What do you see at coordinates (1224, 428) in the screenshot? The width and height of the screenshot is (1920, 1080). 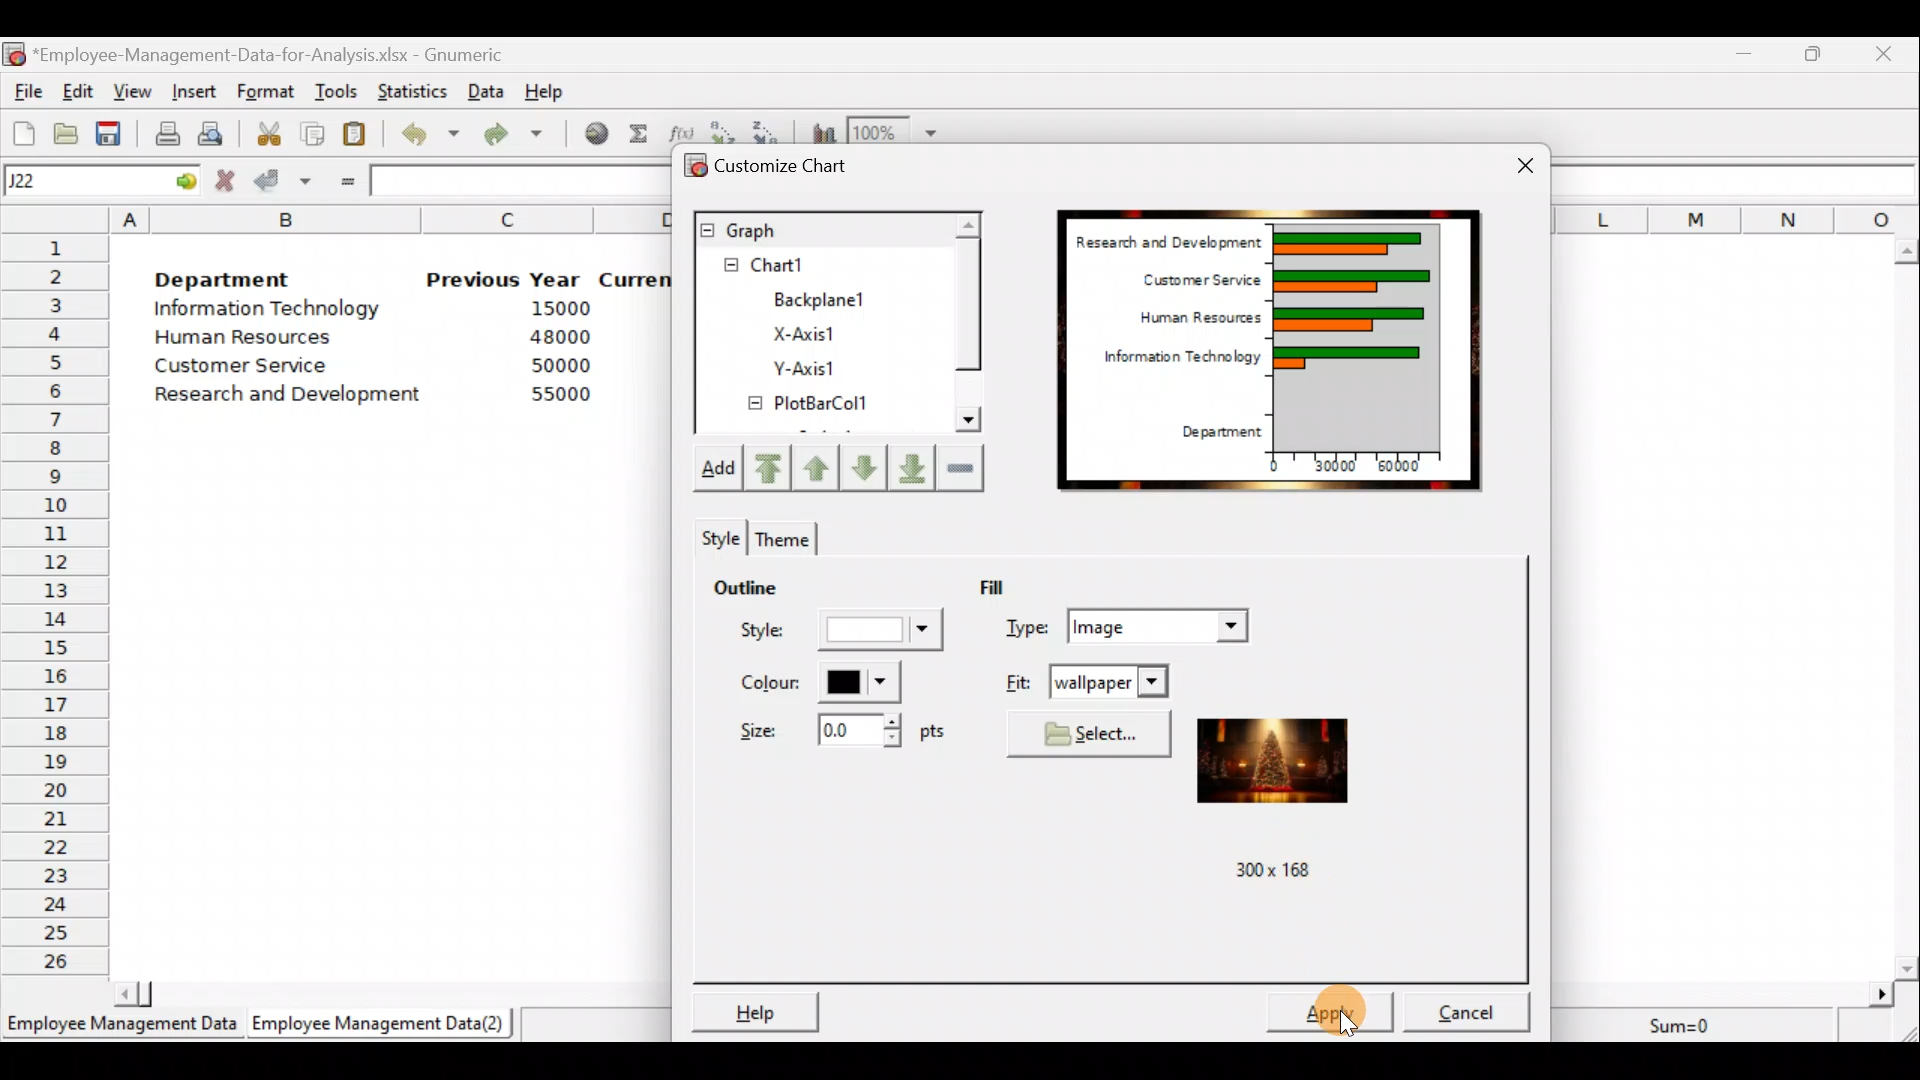 I see `Department` at bounding box center [1224, 428].